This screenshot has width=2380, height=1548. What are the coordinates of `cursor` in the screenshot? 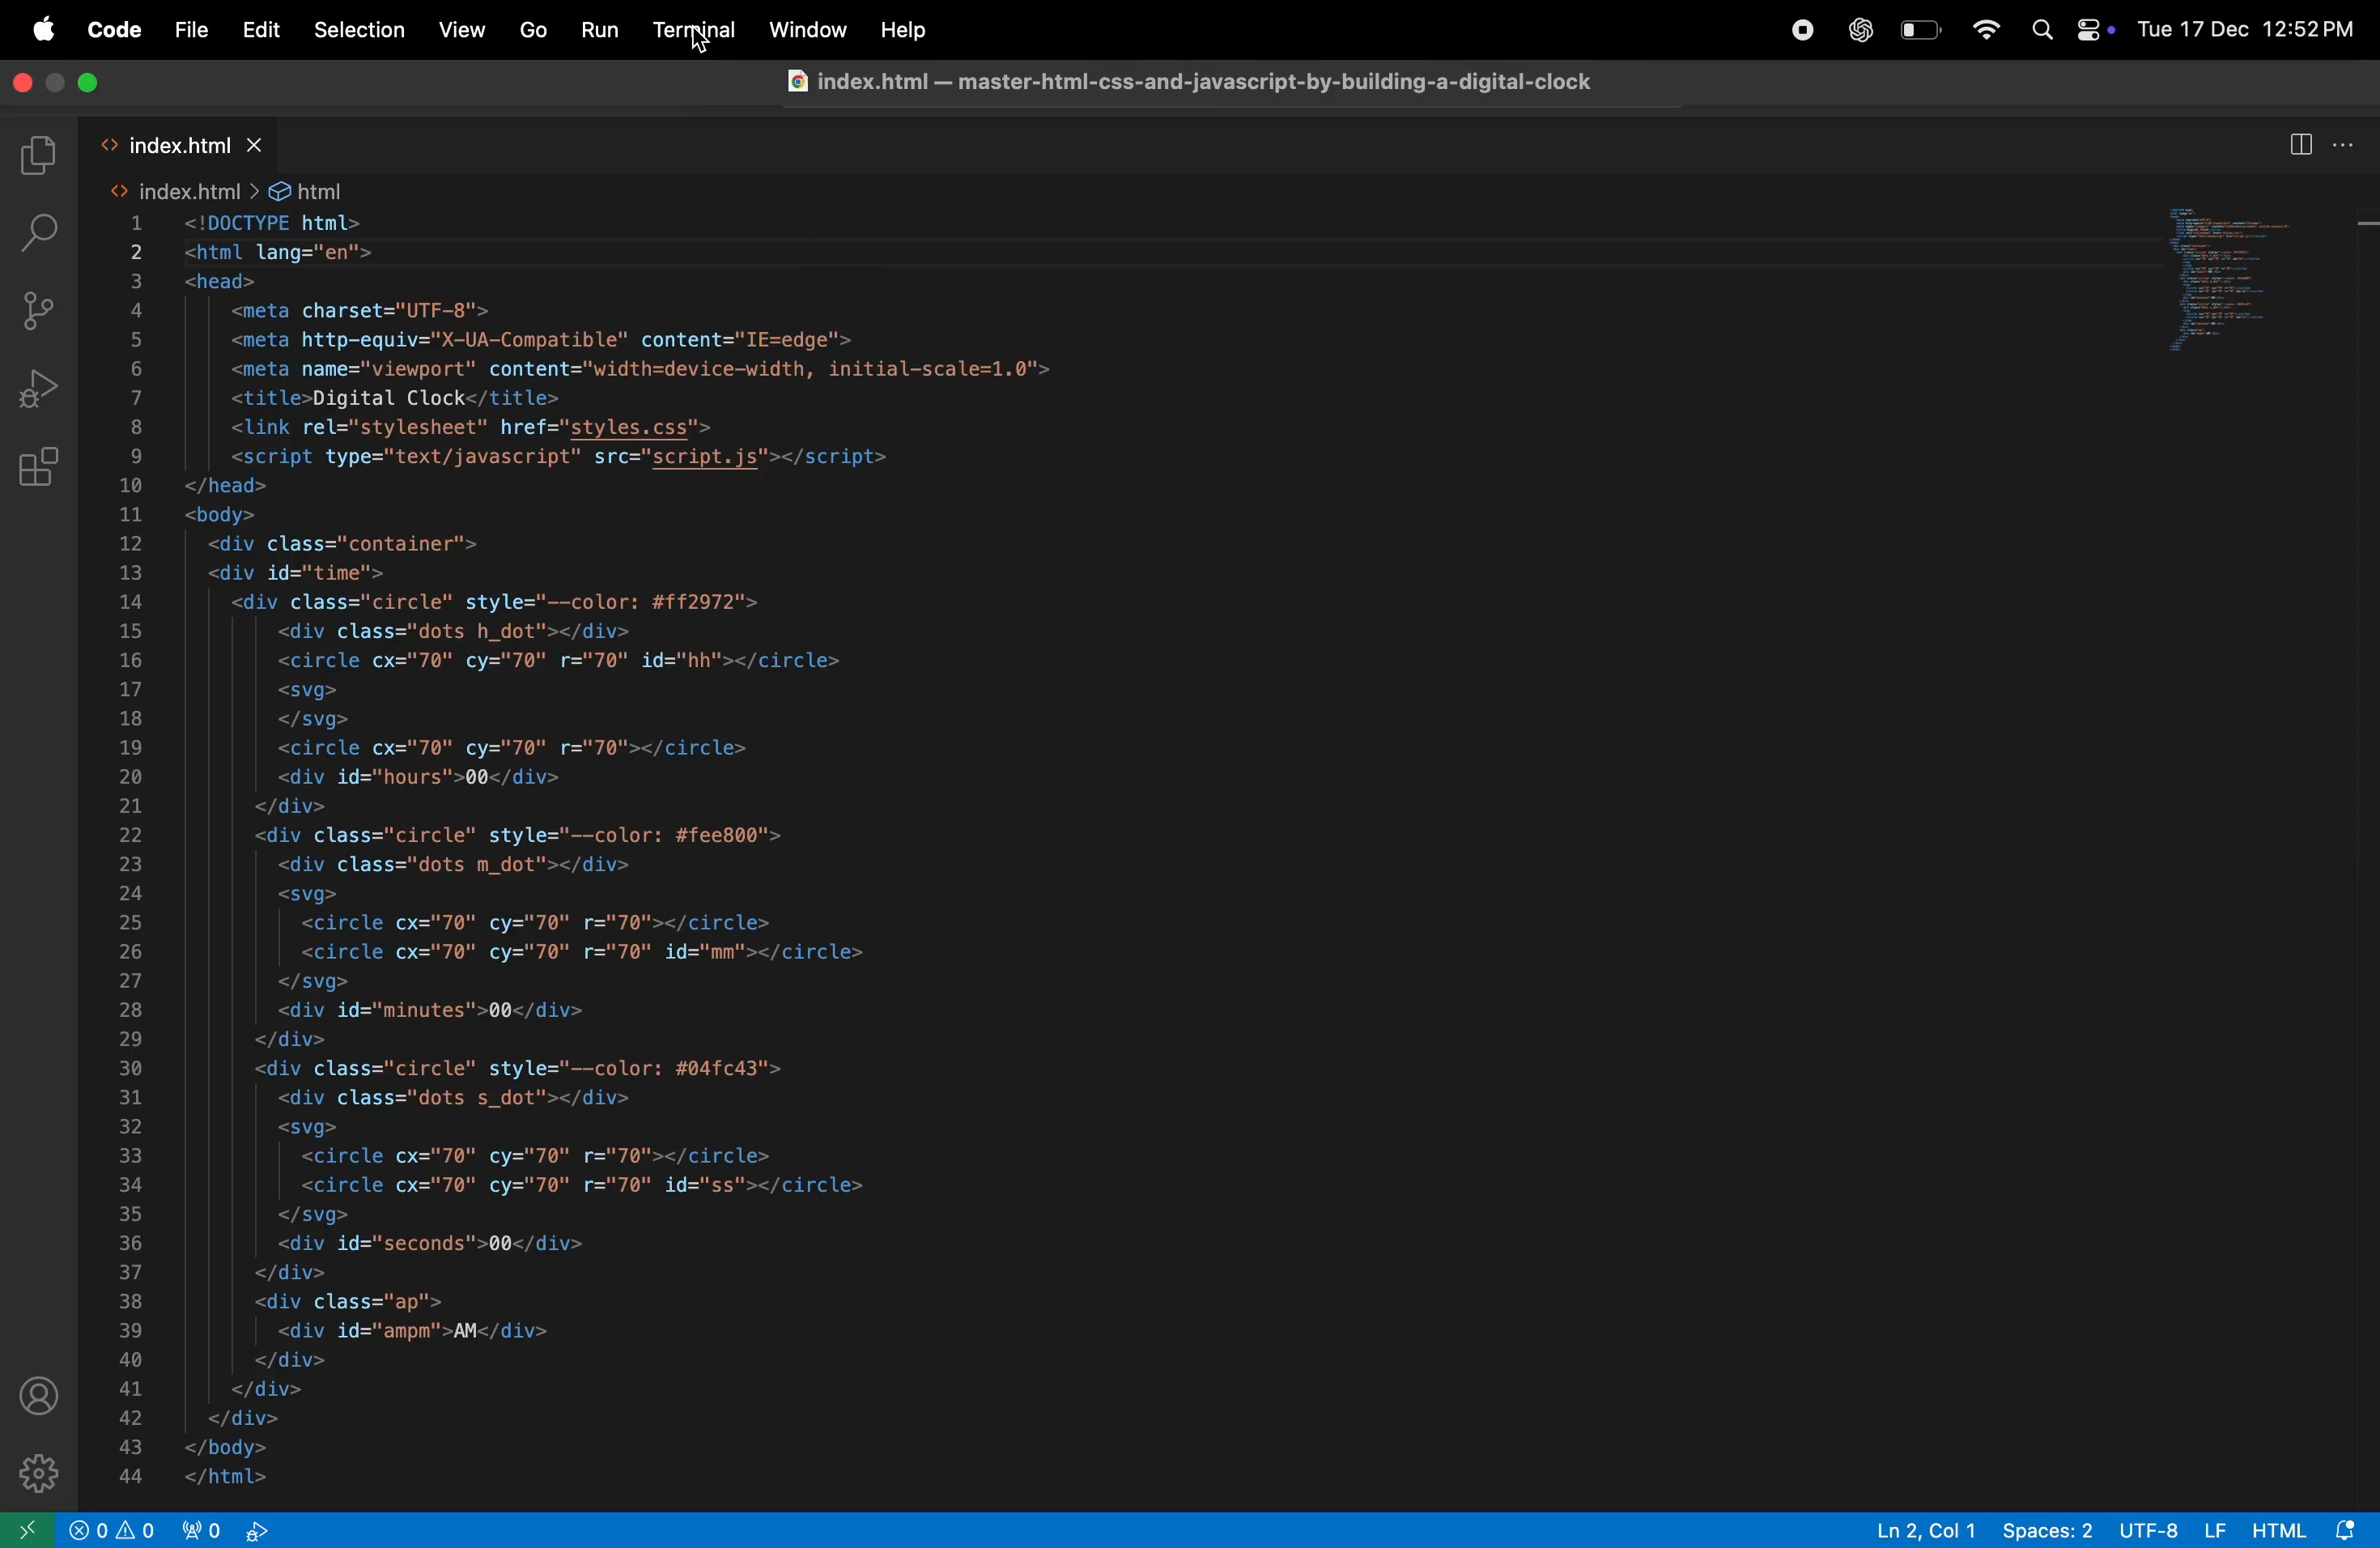 It's located at (696, 42).